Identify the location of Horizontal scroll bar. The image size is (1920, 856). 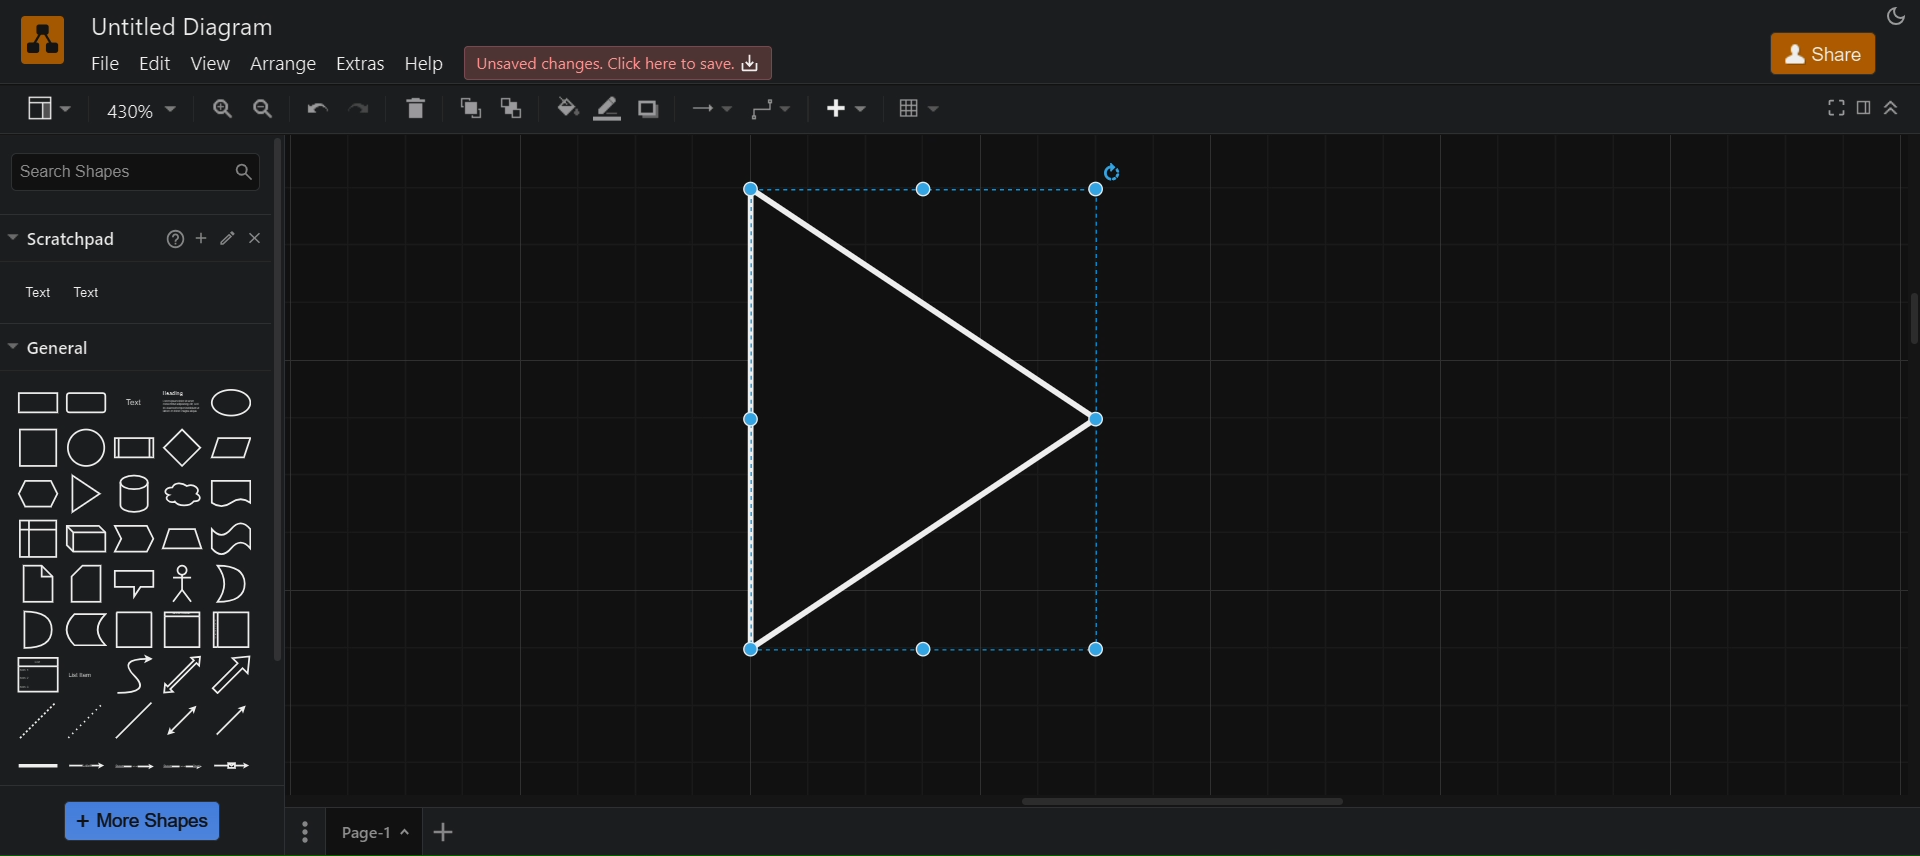
(1183, 801).